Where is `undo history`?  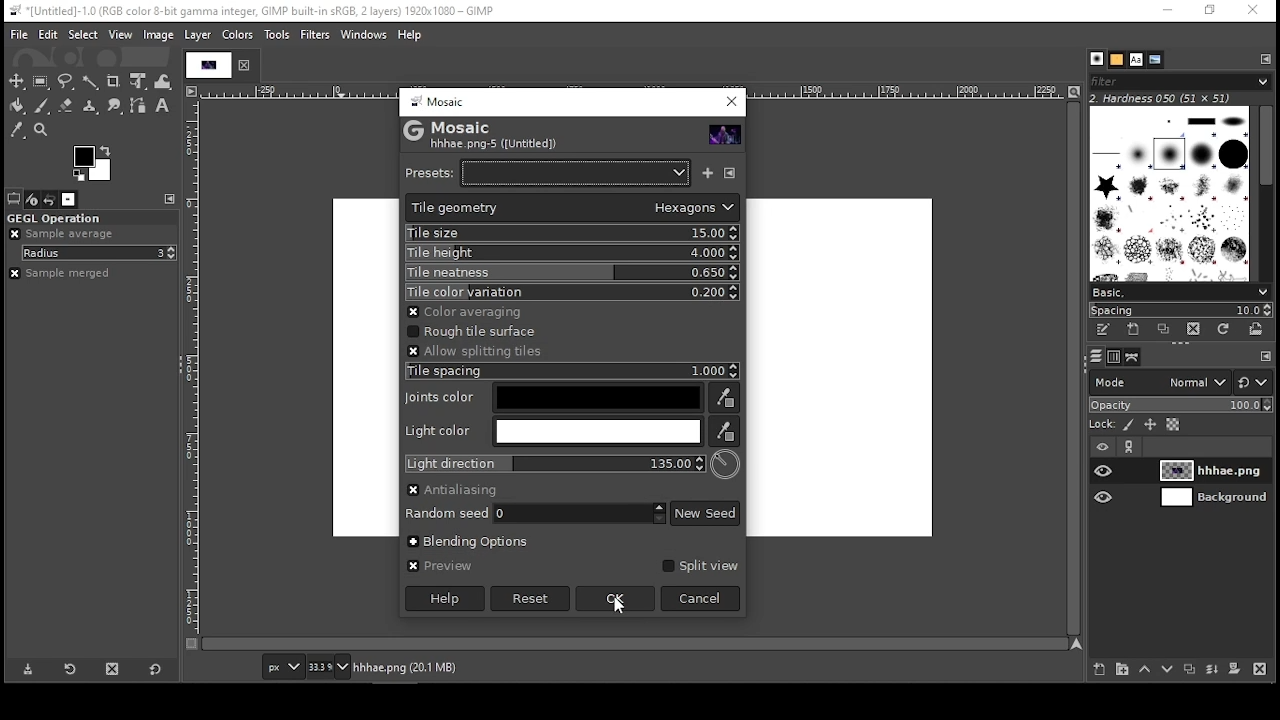
undo history is located at coordinates (48, 199).